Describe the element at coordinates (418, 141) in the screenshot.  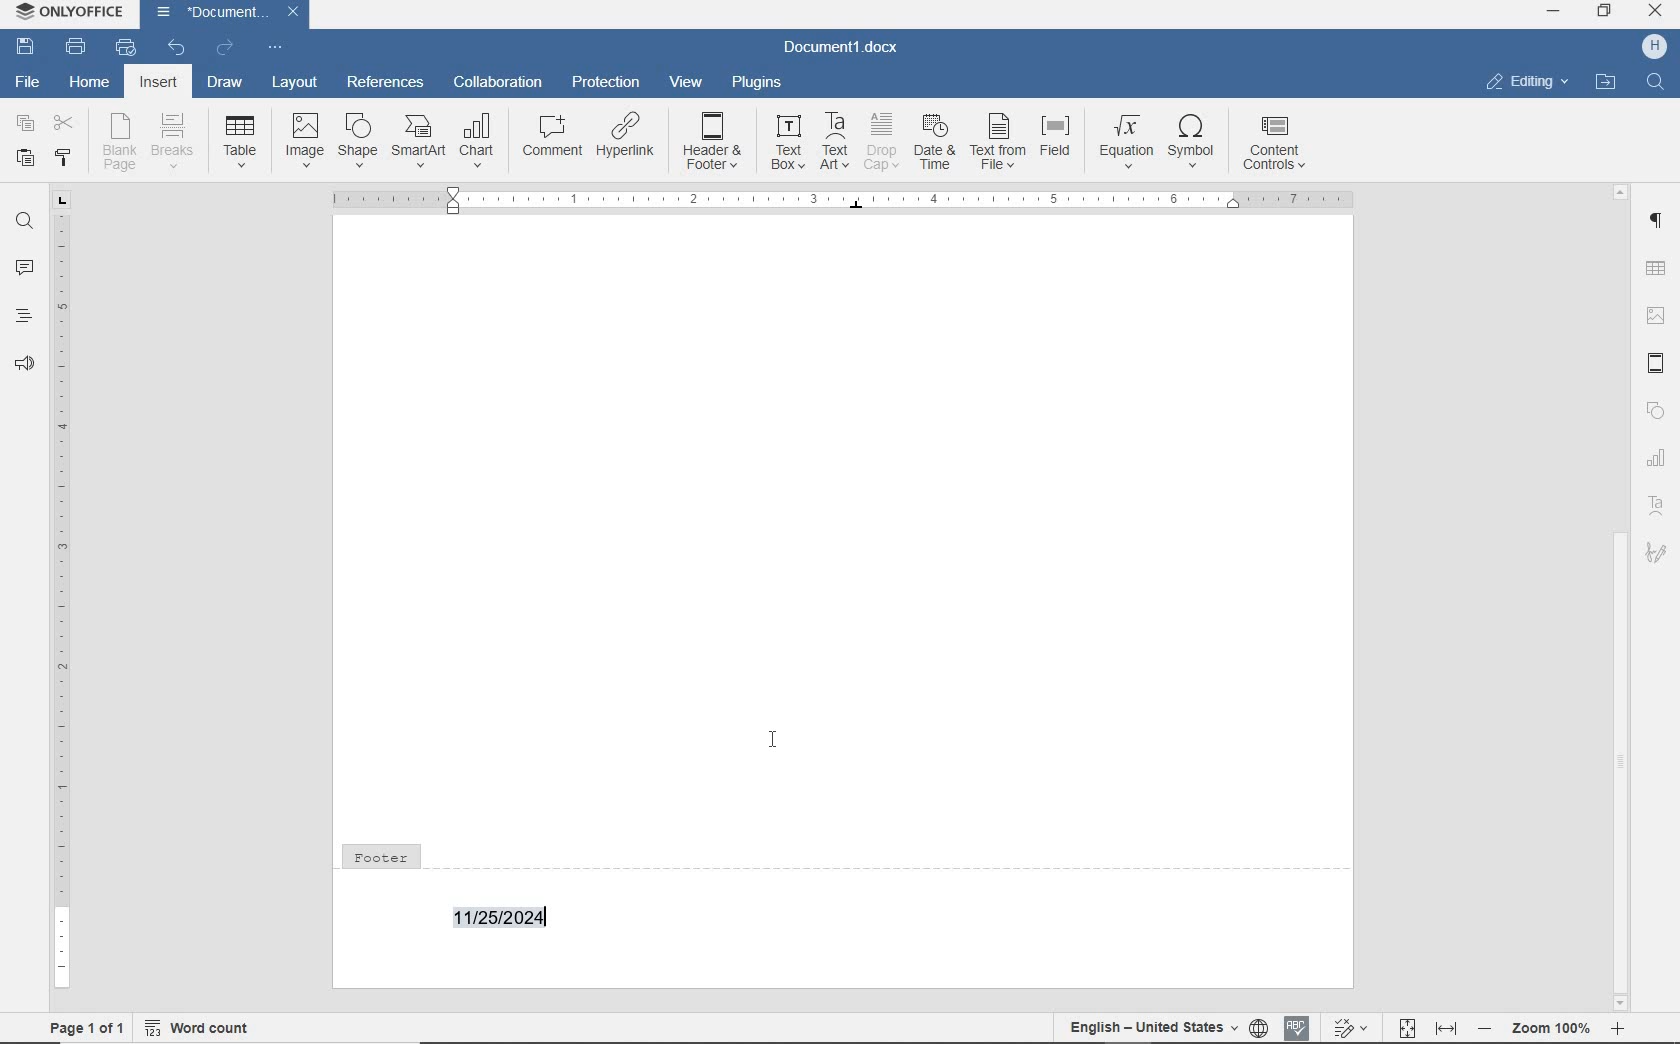
I see `SmartArt` at that location.